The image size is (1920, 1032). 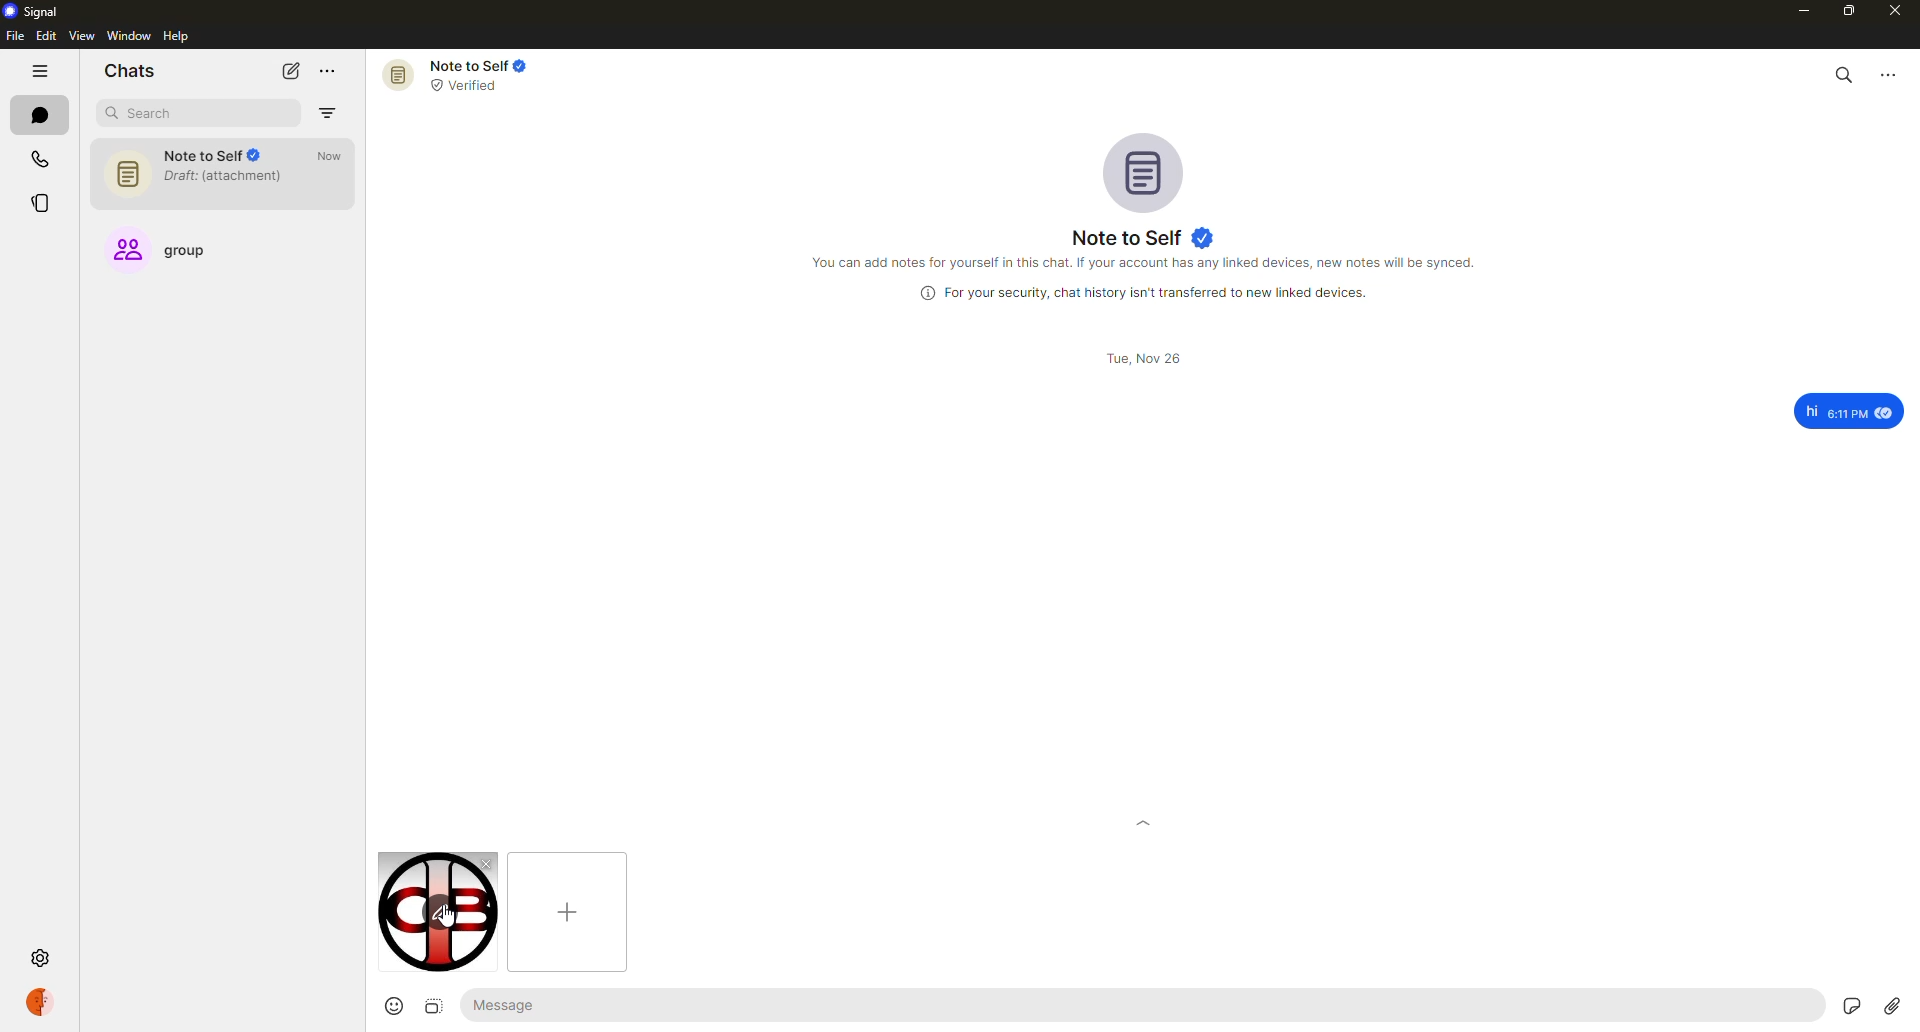 What do you see at coordinates (129, 36) in the screenshot?
I see `window` at bounding box center [129, 36].